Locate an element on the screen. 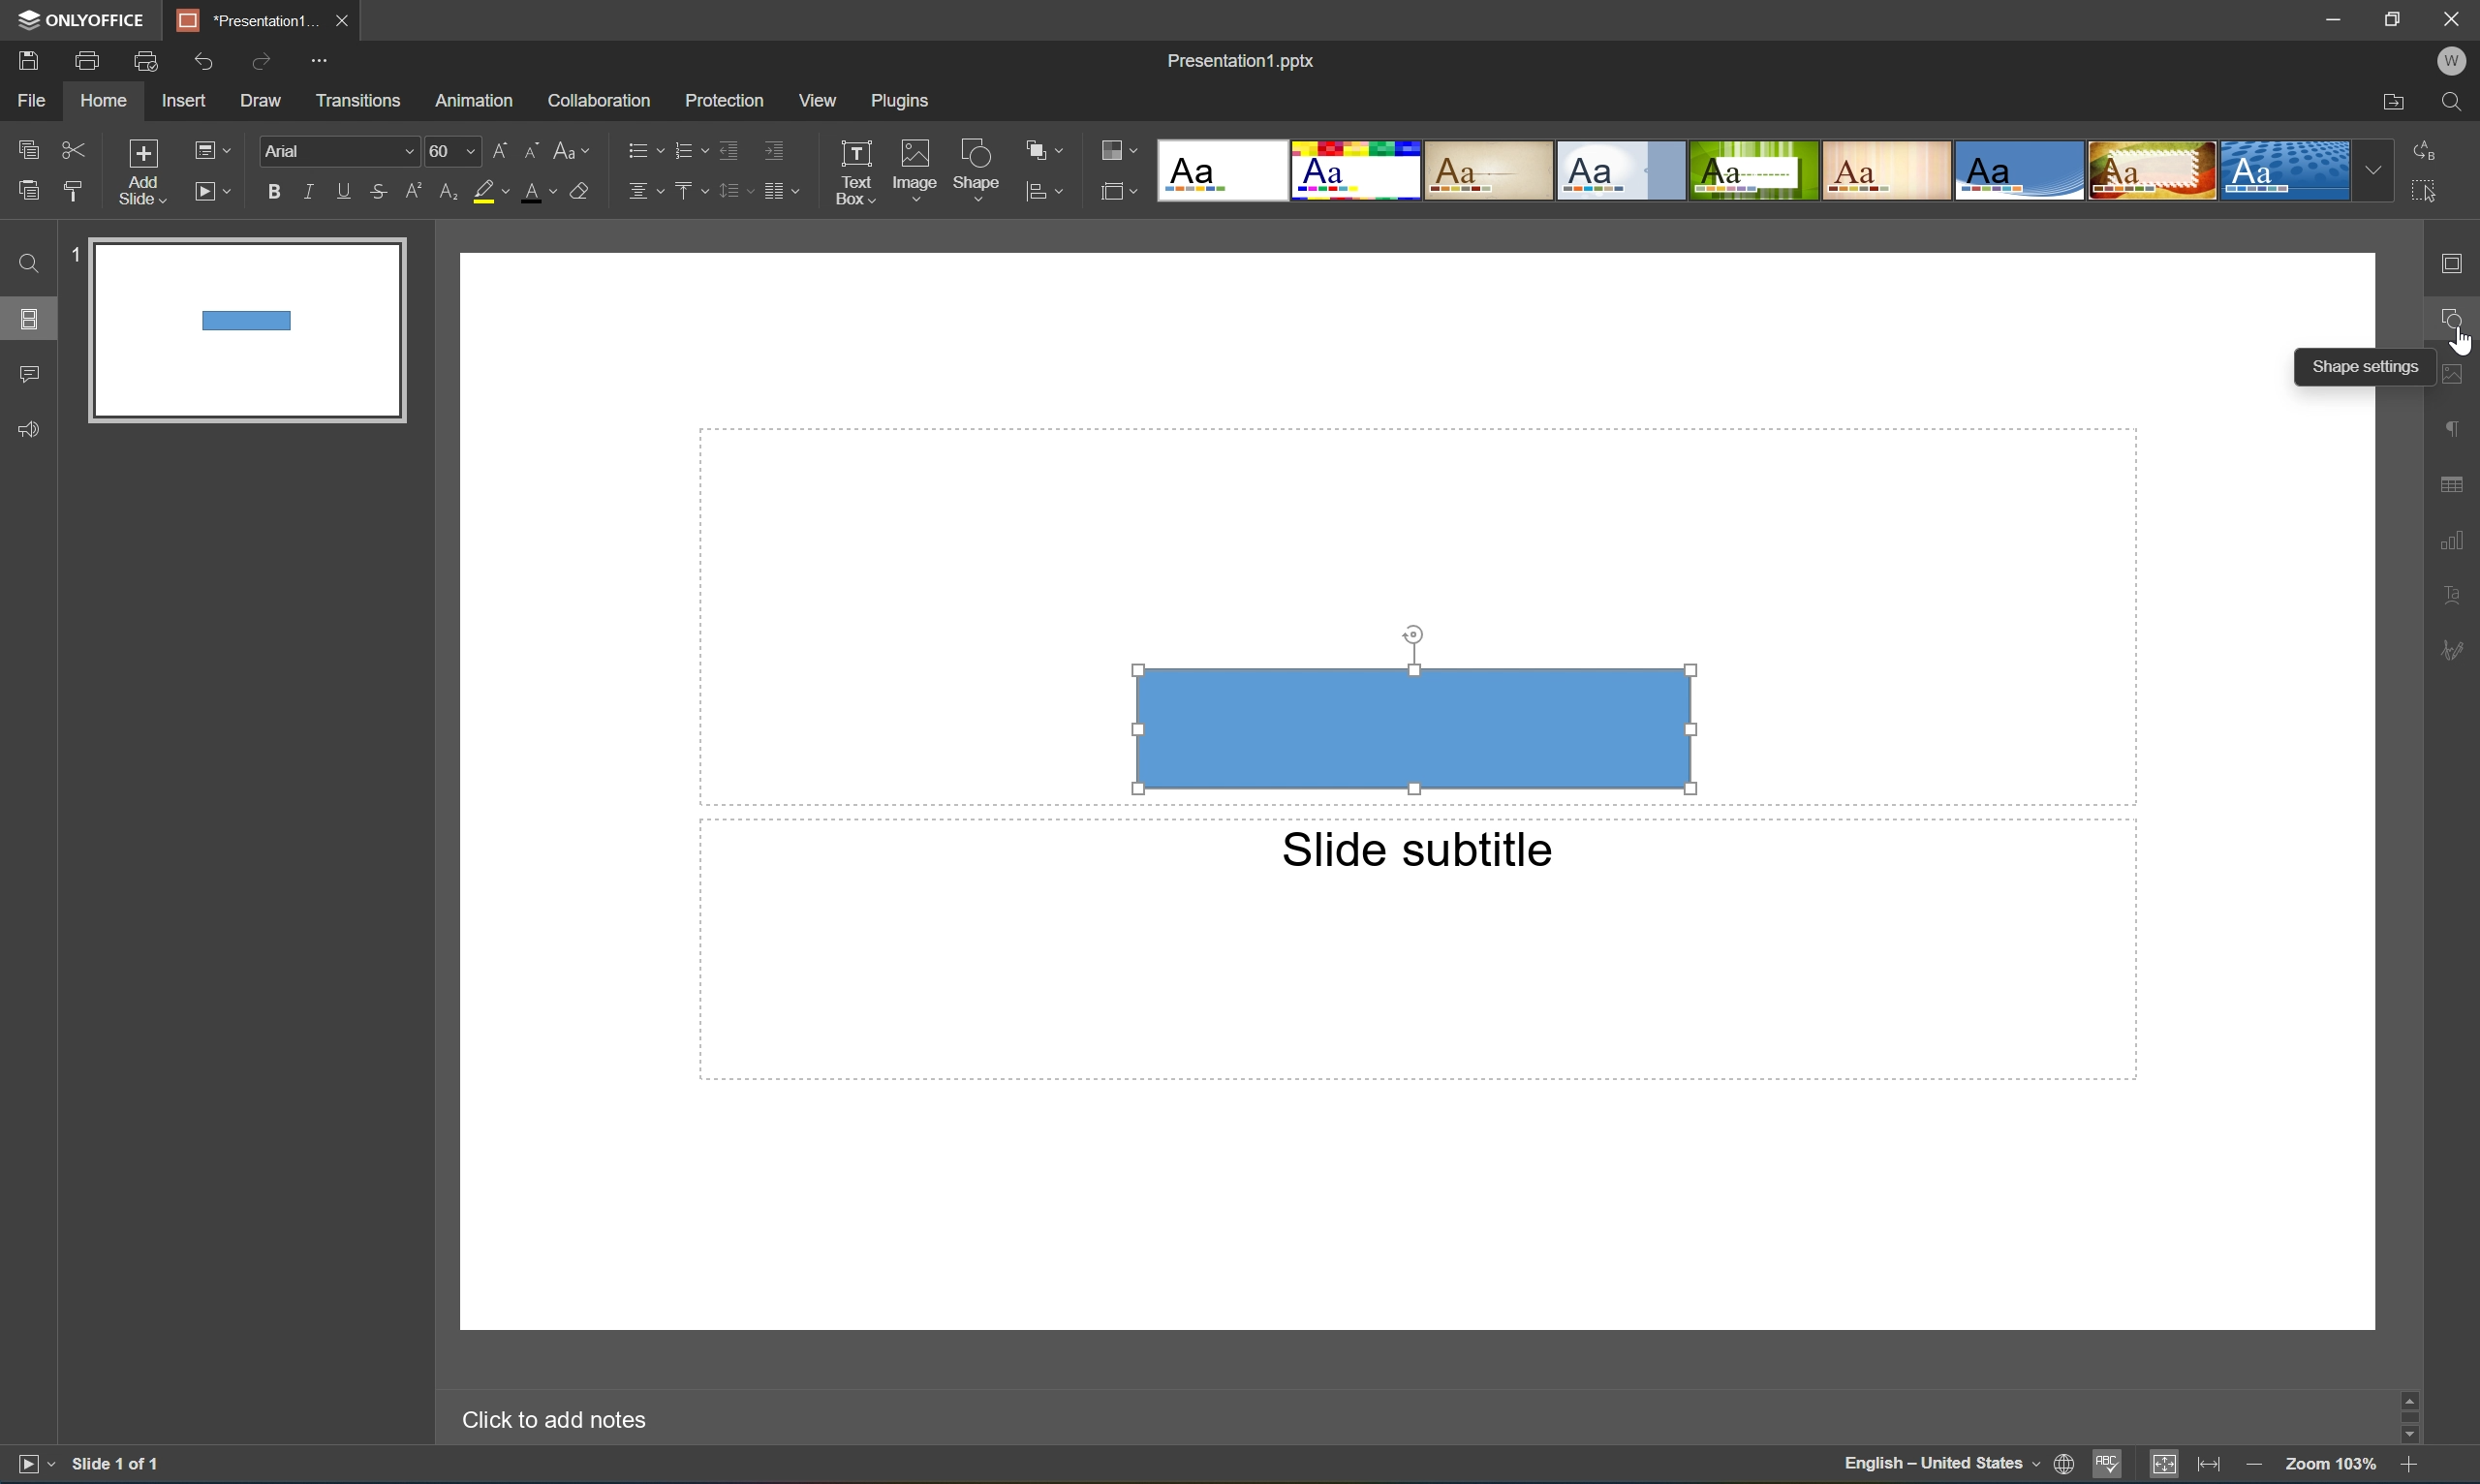 This screenshot has width=2480, height=1484. slide settings is located at coordinates (2457, 264).